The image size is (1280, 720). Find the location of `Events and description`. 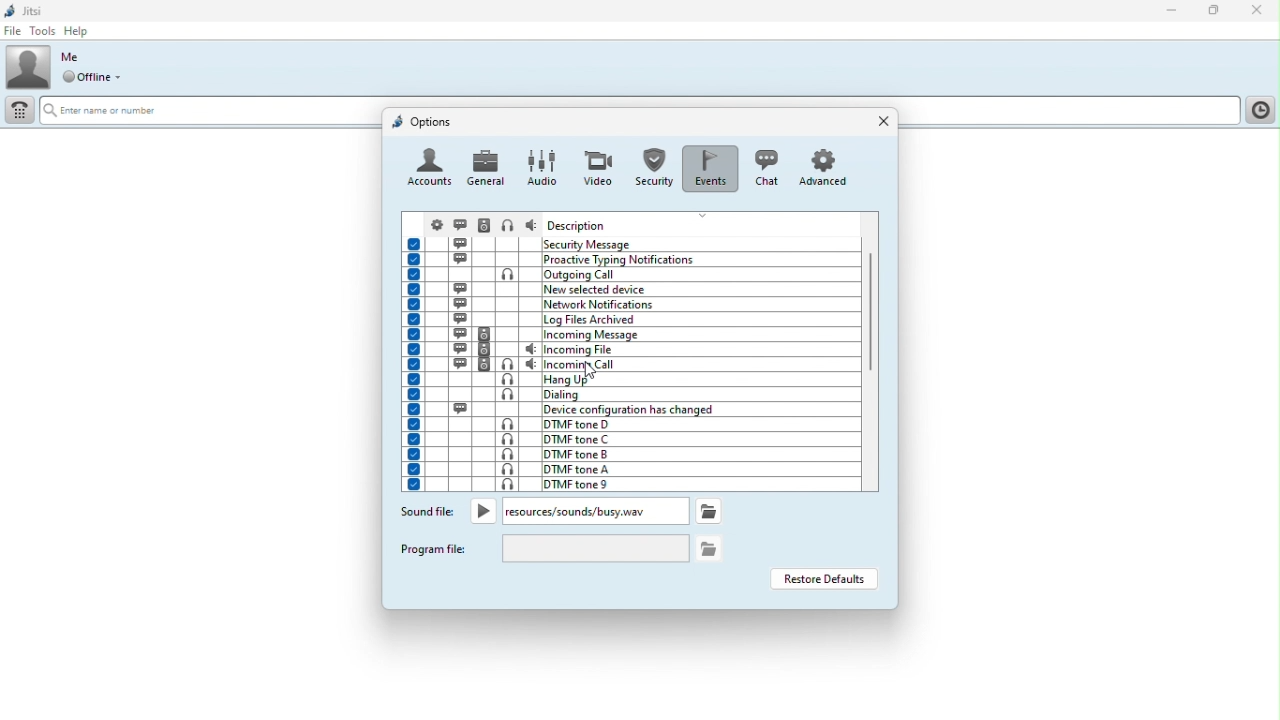

Events and description is located at coordinates (632, 243).